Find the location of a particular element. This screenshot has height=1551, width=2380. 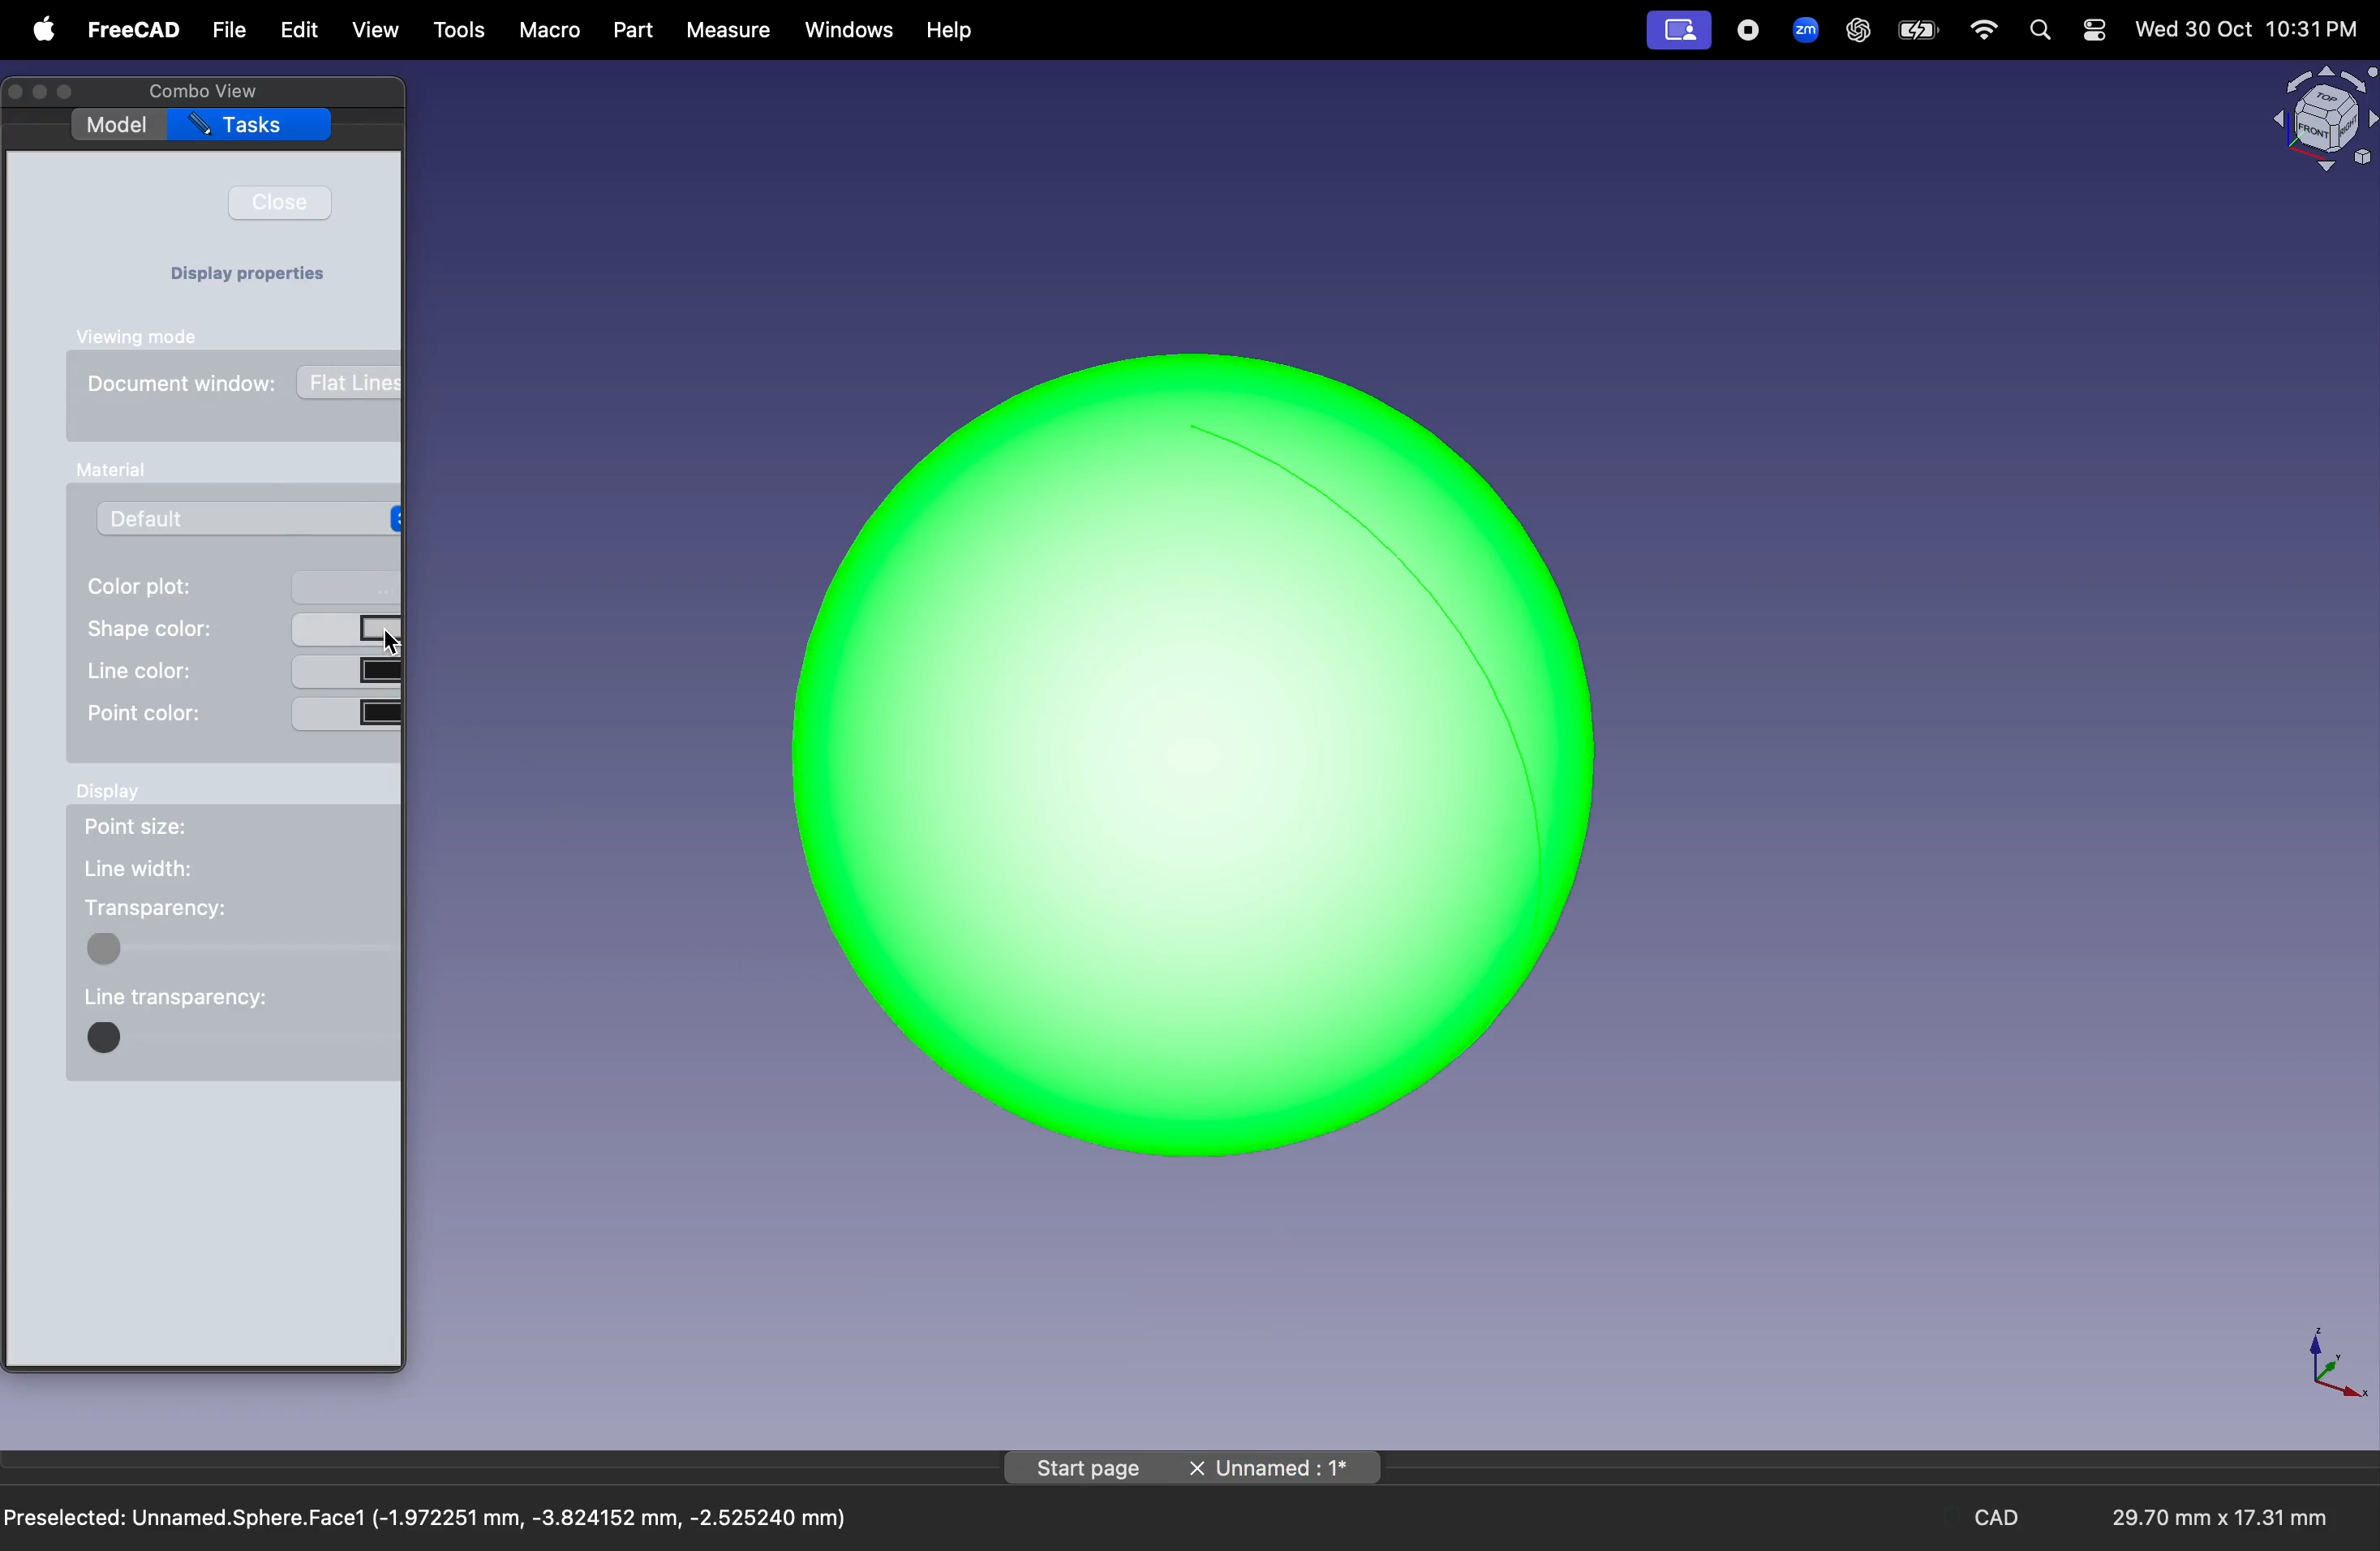

shape color is located at coordinates (239, 628).